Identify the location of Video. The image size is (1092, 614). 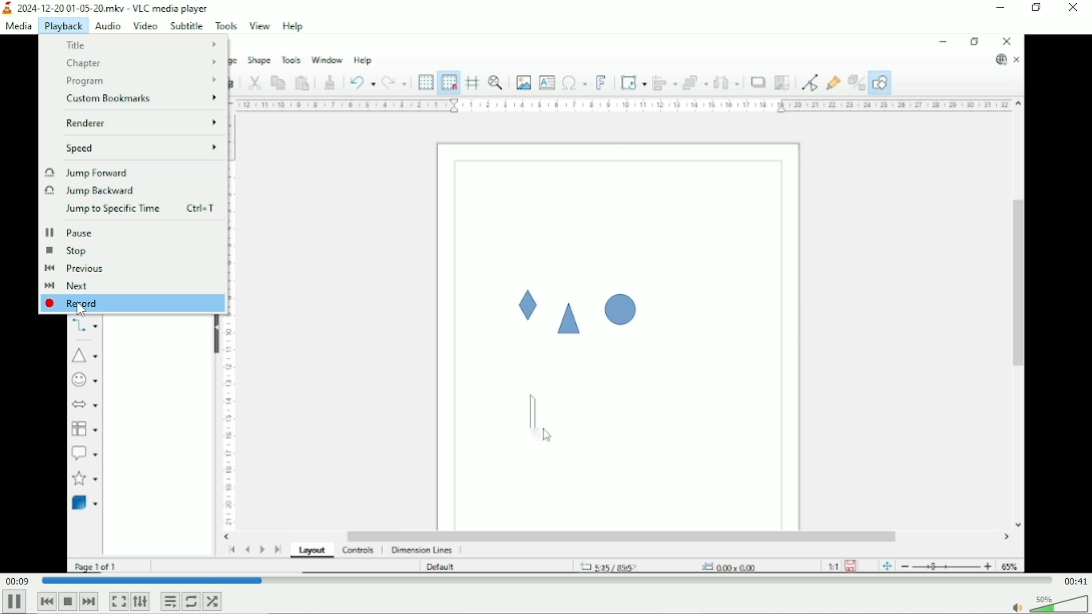
(146, 25).